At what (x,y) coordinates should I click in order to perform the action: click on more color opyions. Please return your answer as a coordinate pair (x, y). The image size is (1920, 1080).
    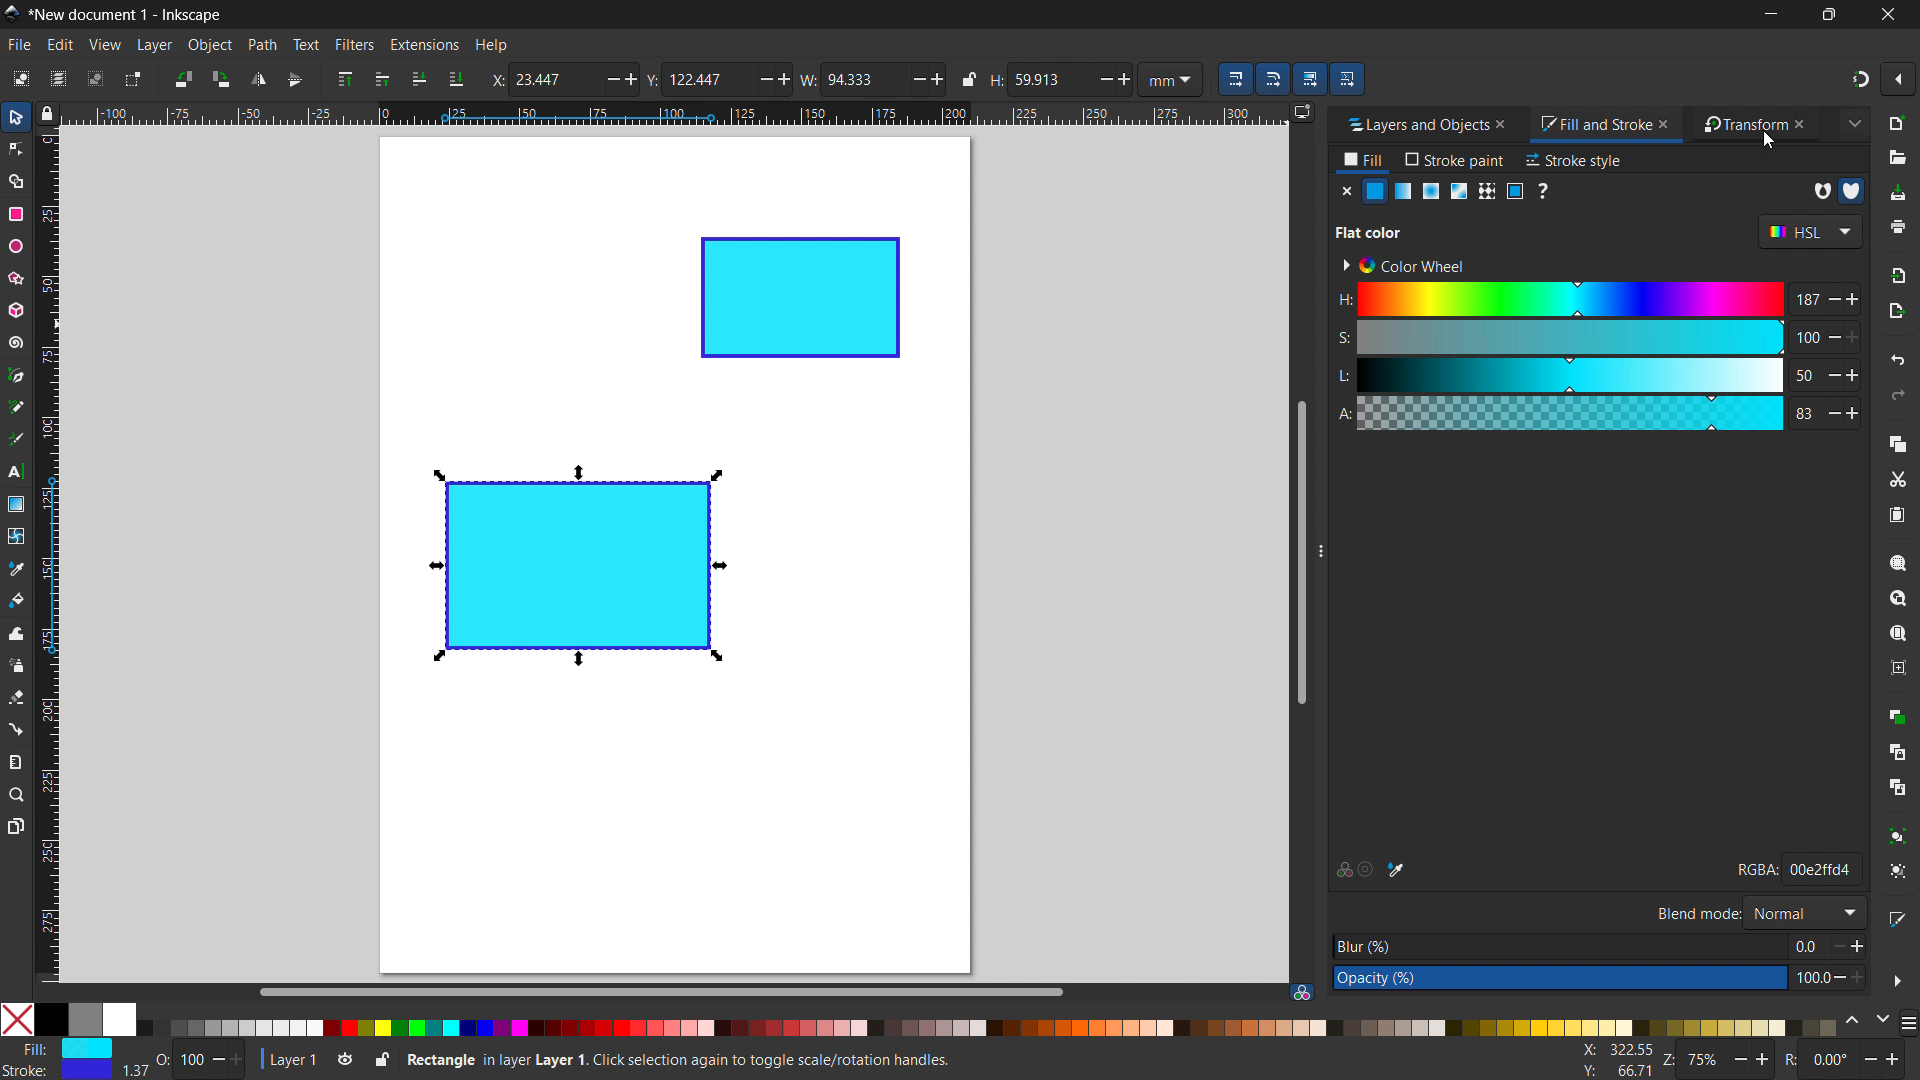
    Looking at the image, I should click on (1908, 1021).